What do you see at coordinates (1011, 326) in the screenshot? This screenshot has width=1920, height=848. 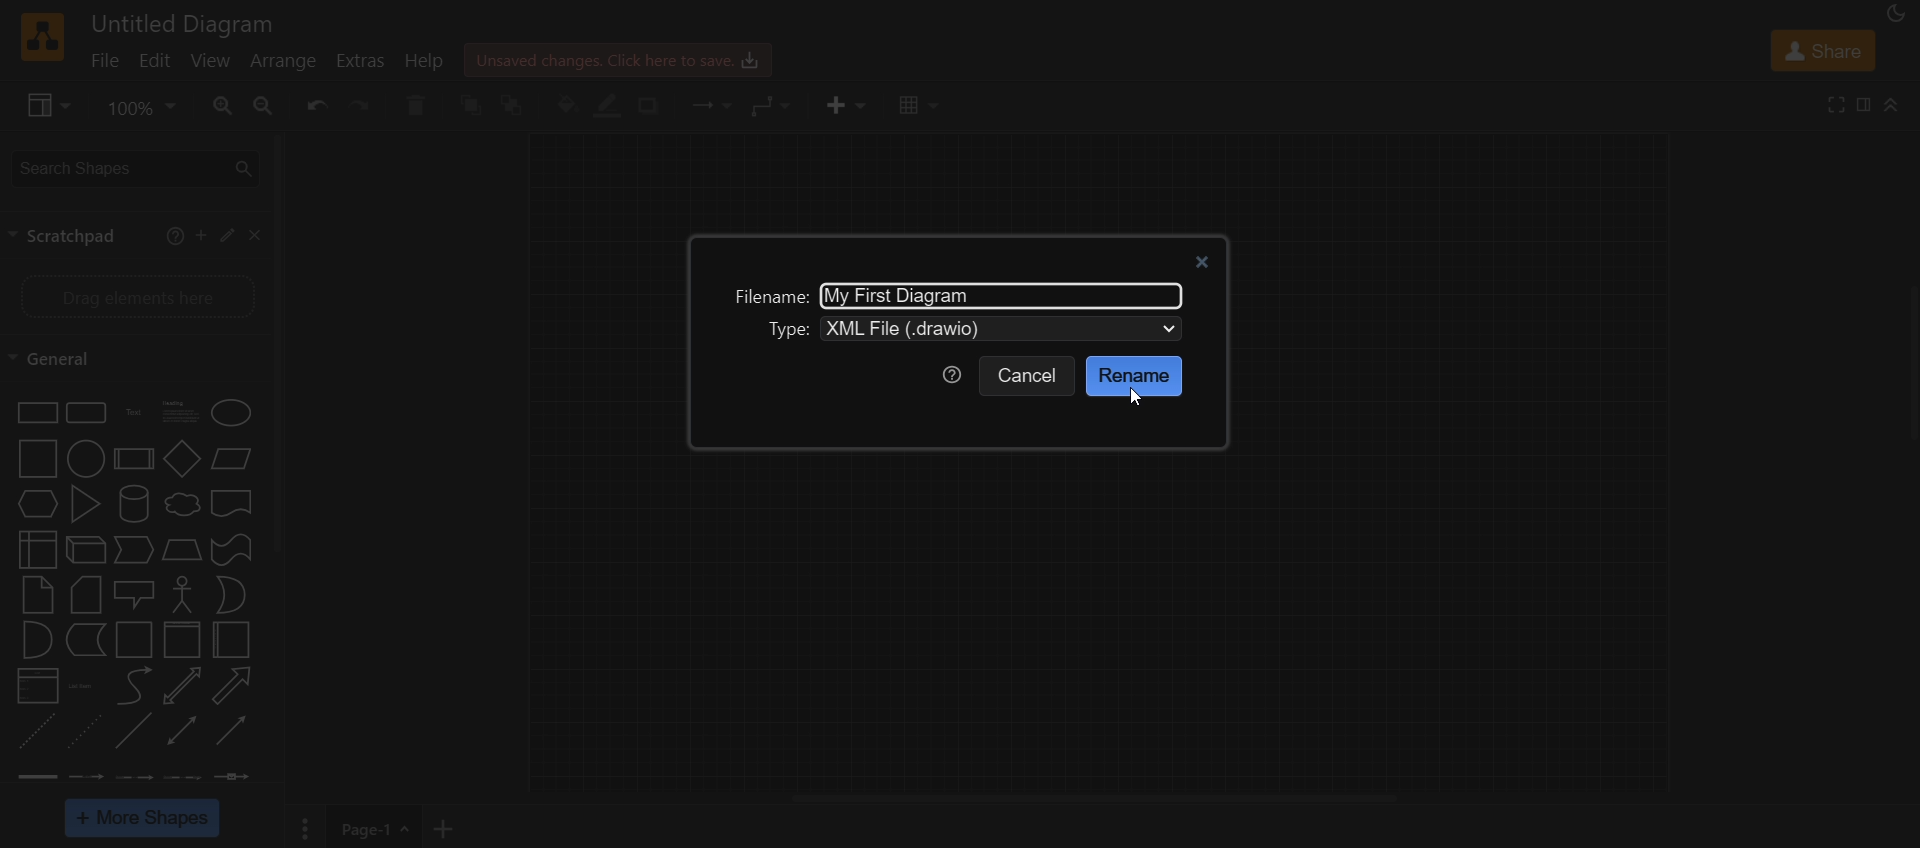 I see `xml file` at bounding box center [1011, 326].